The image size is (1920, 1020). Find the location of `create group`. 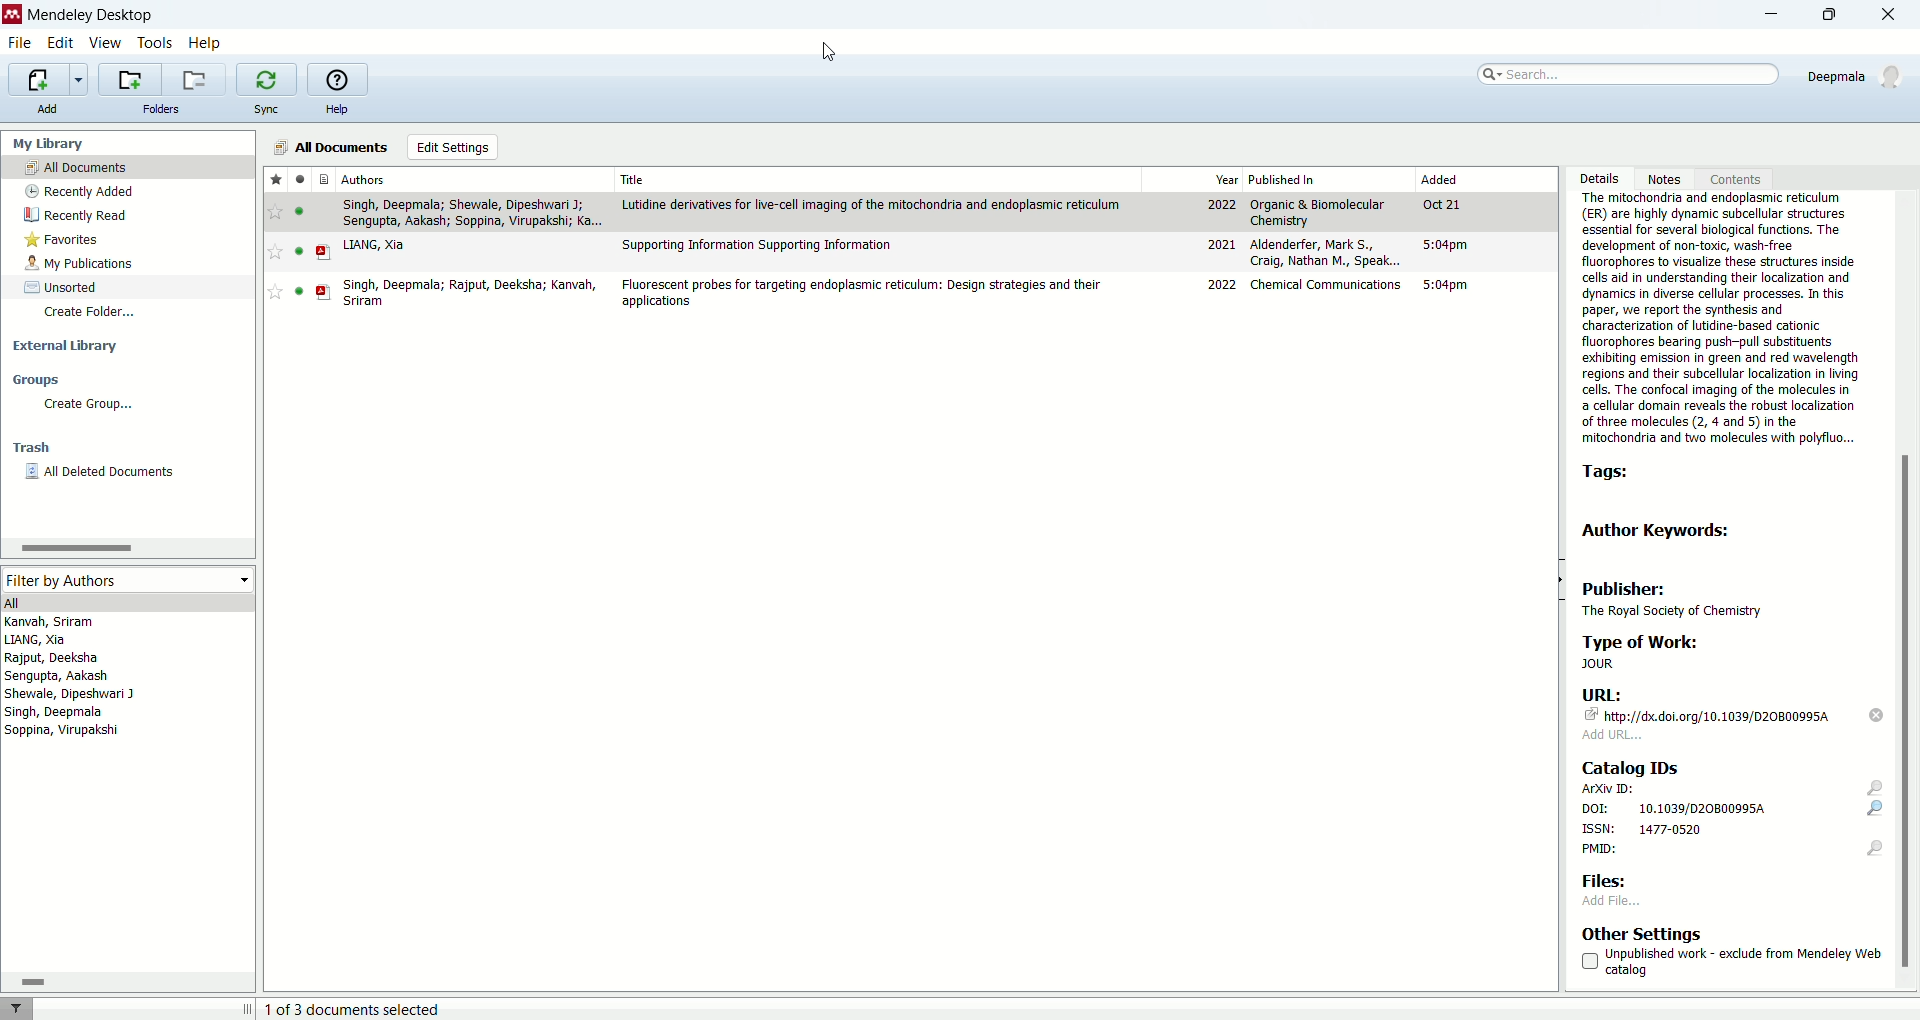

create group is located at coordinates (90, 404).